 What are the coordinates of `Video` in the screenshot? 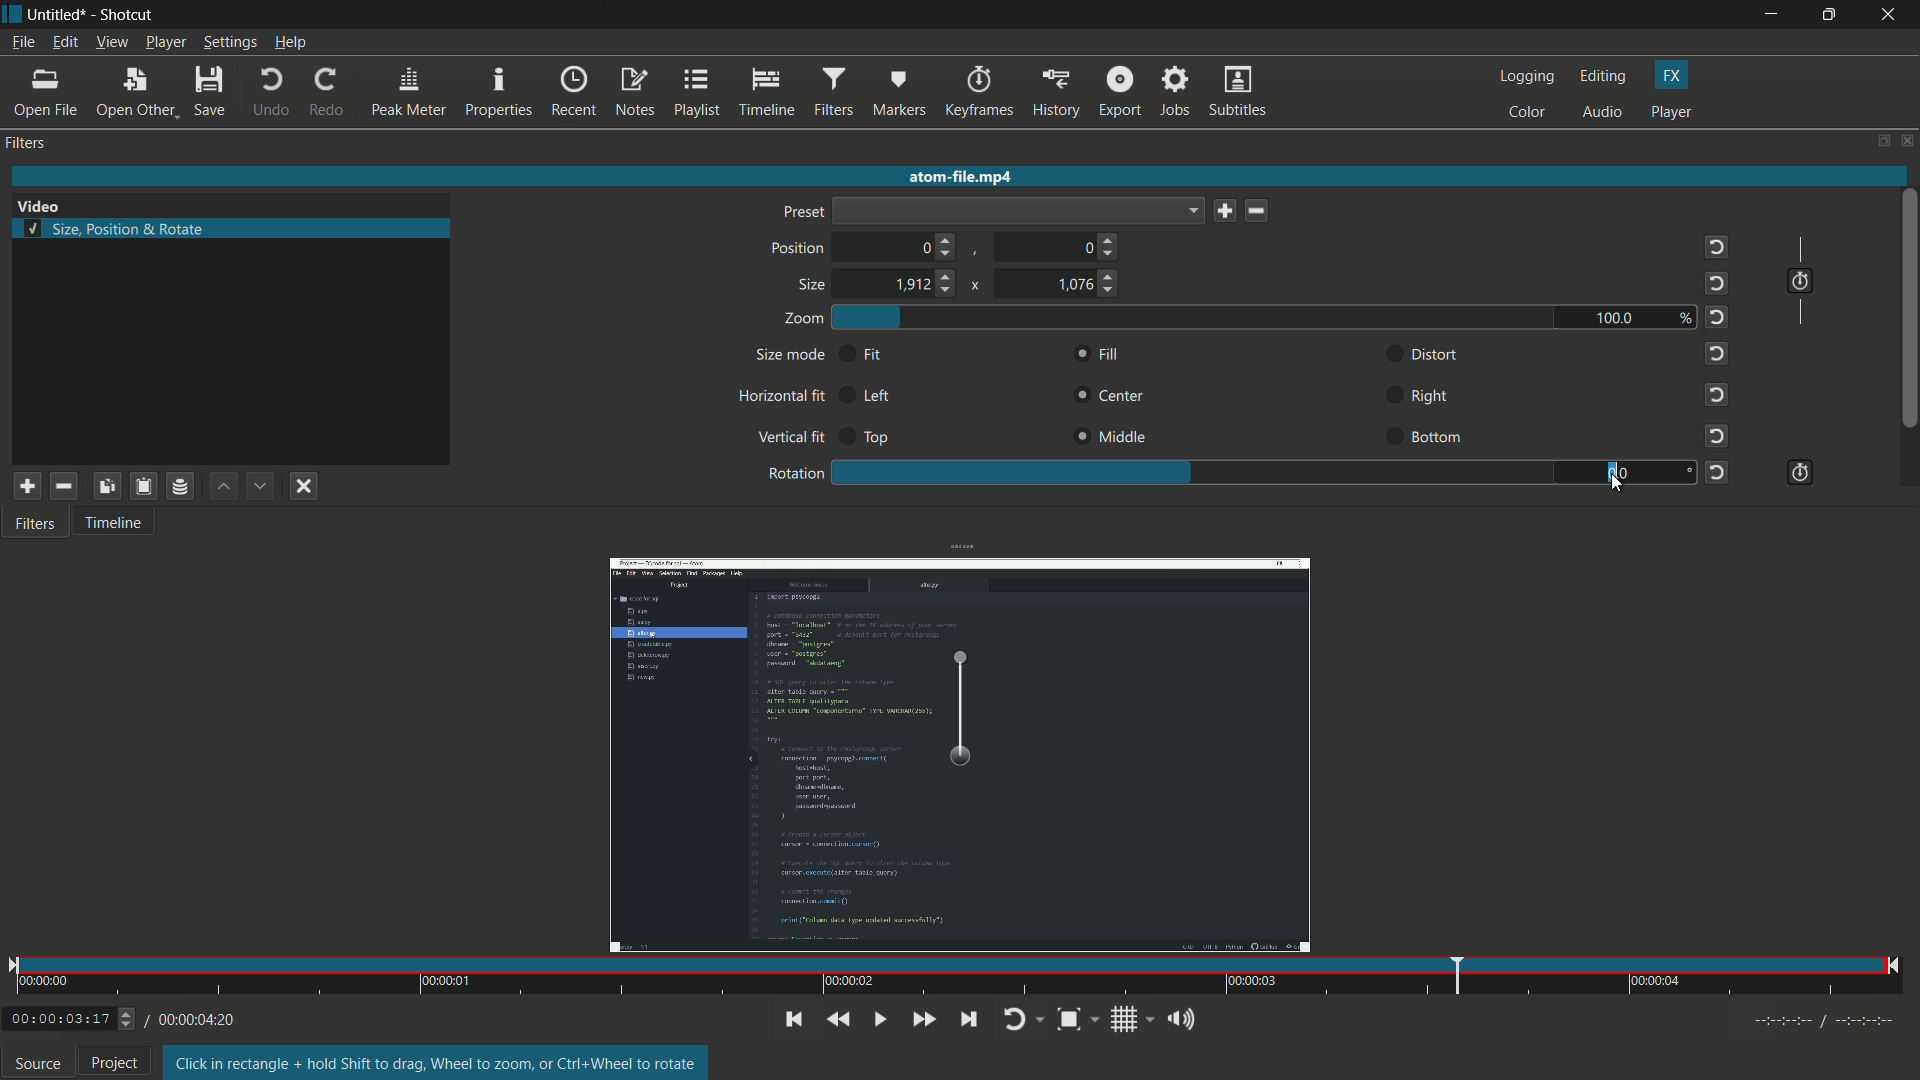 It's located at (48, 200).